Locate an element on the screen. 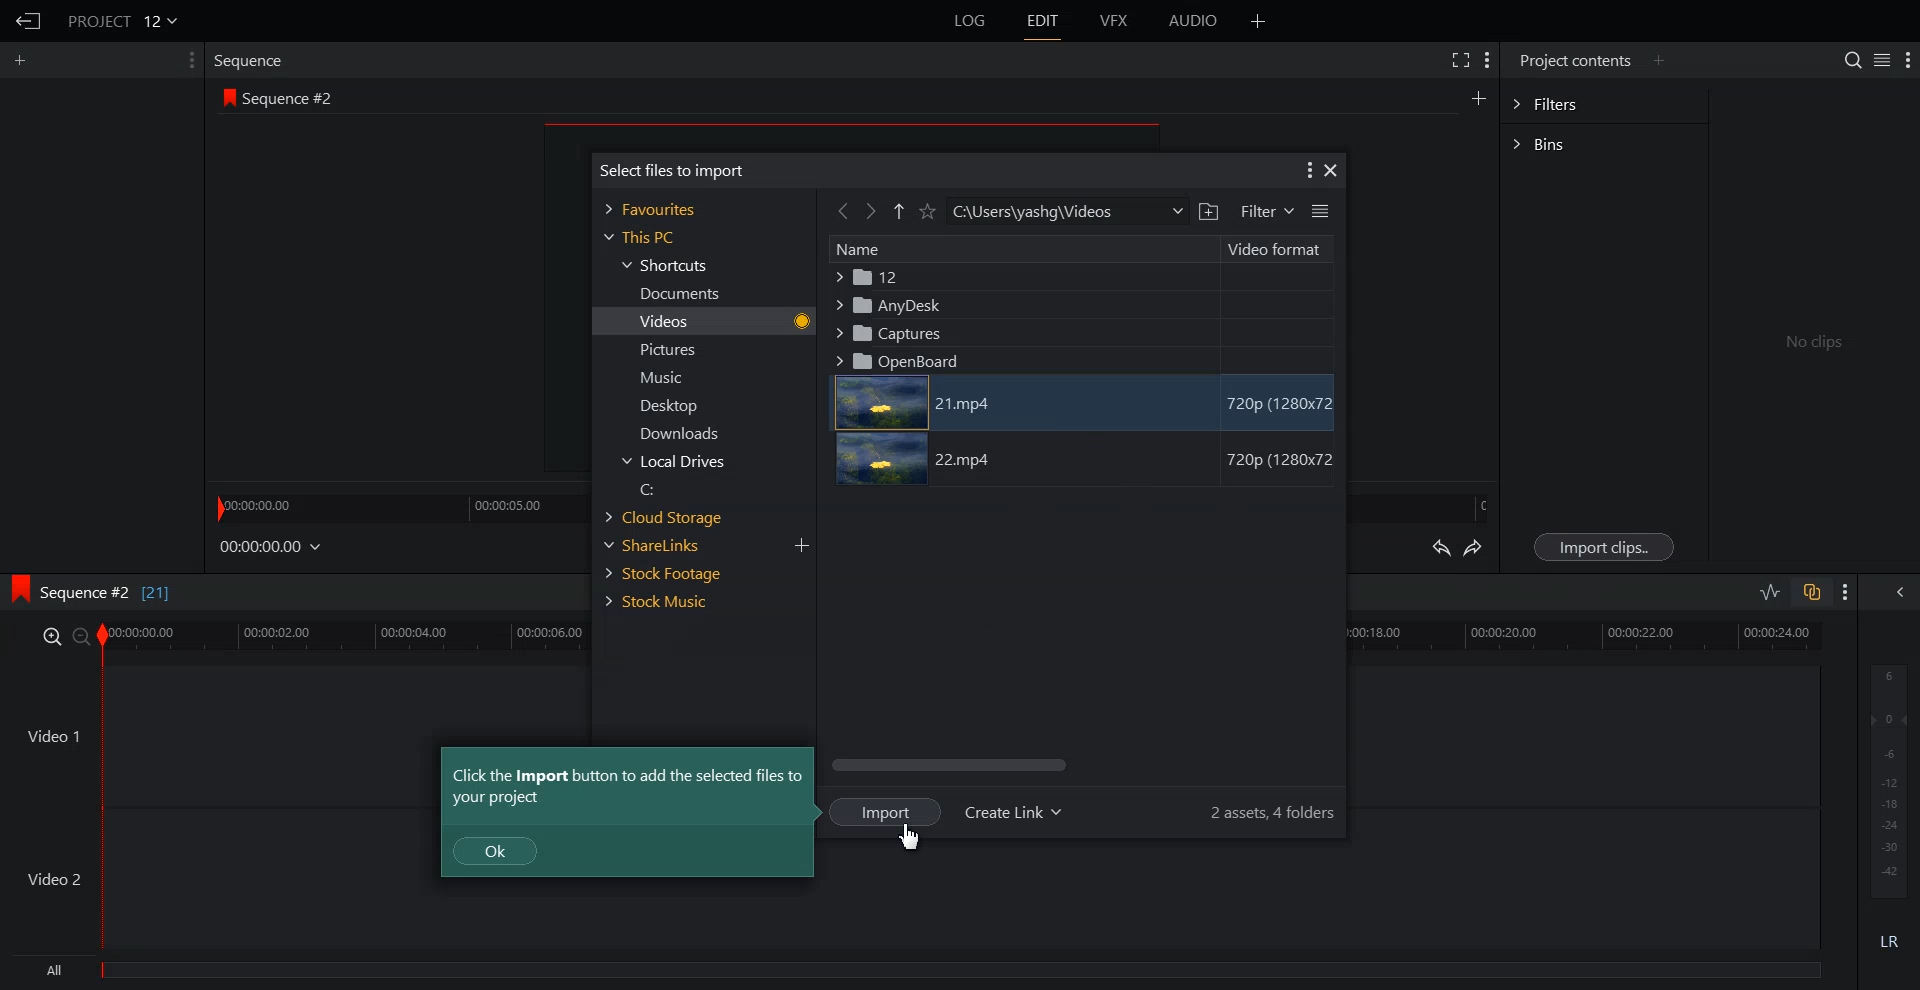  PROJECT 12 v is located at coordinates (124, 20).